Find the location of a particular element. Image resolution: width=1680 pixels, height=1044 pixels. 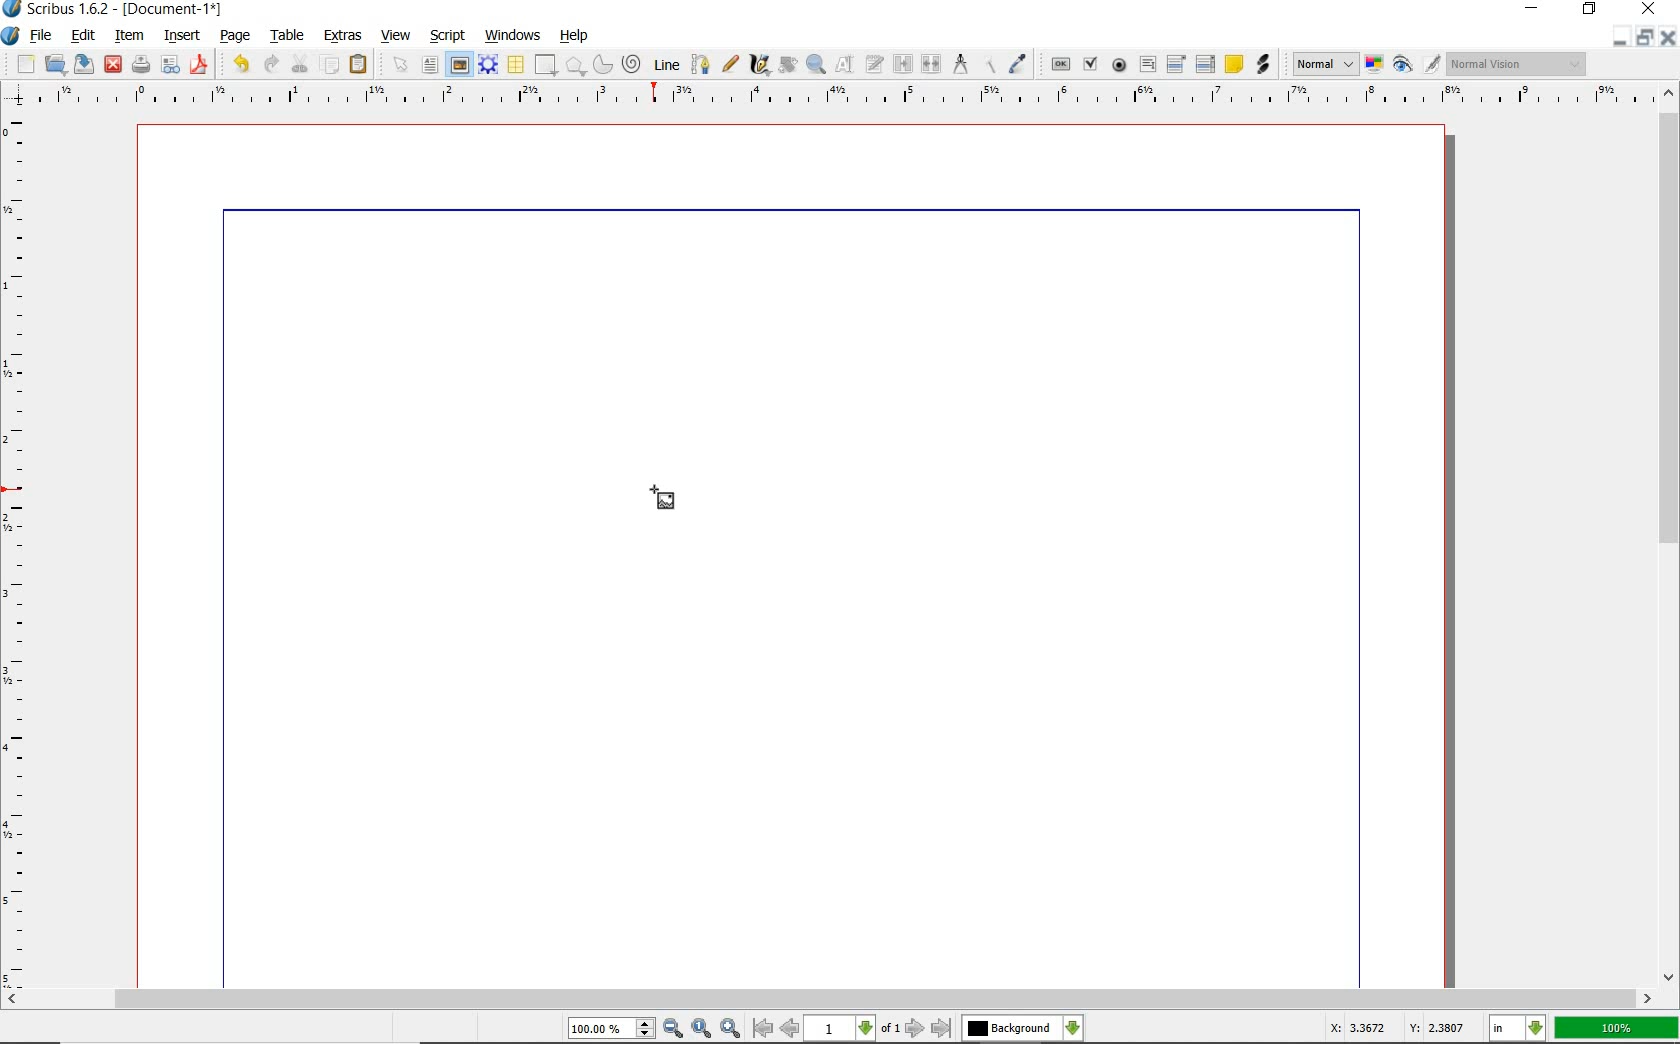

preflight verifier is located at coordinates (170, 66).